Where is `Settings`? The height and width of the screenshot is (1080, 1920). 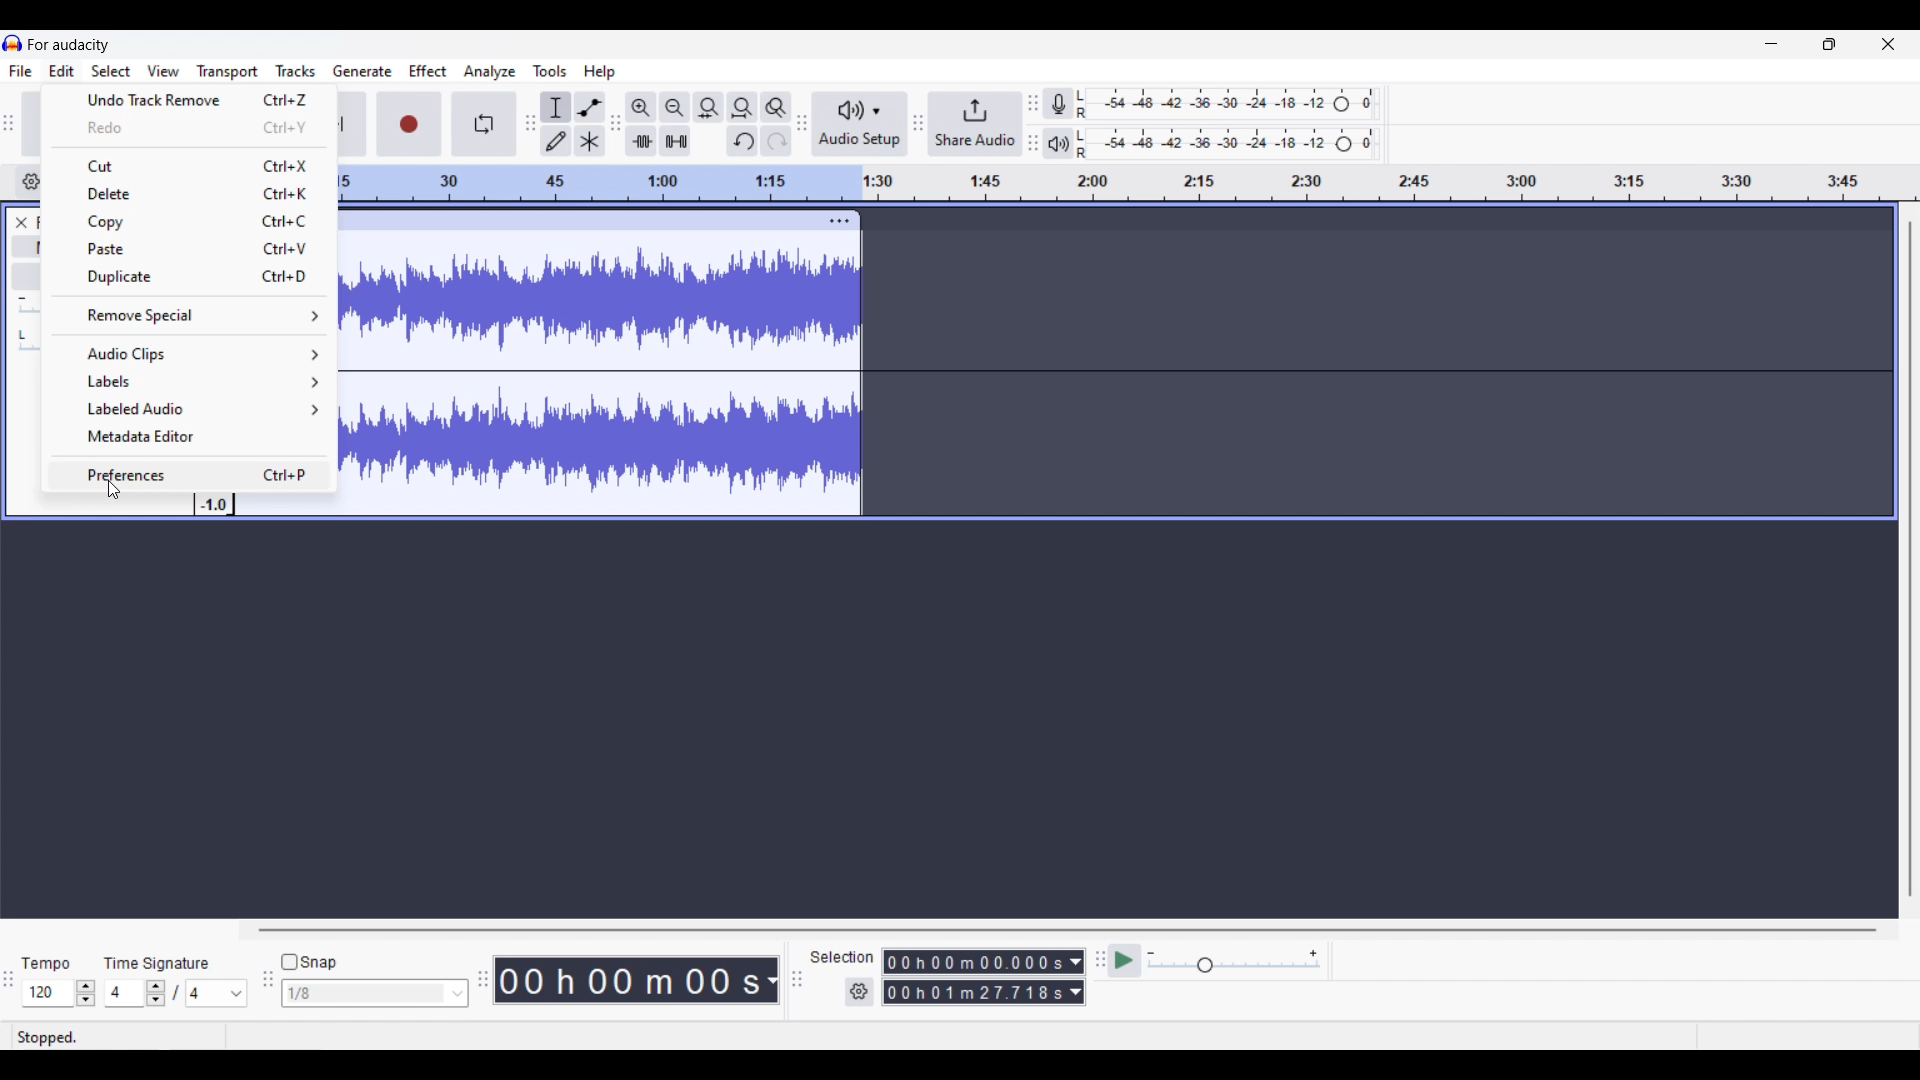
Settings is located at coordinates (859, 992).